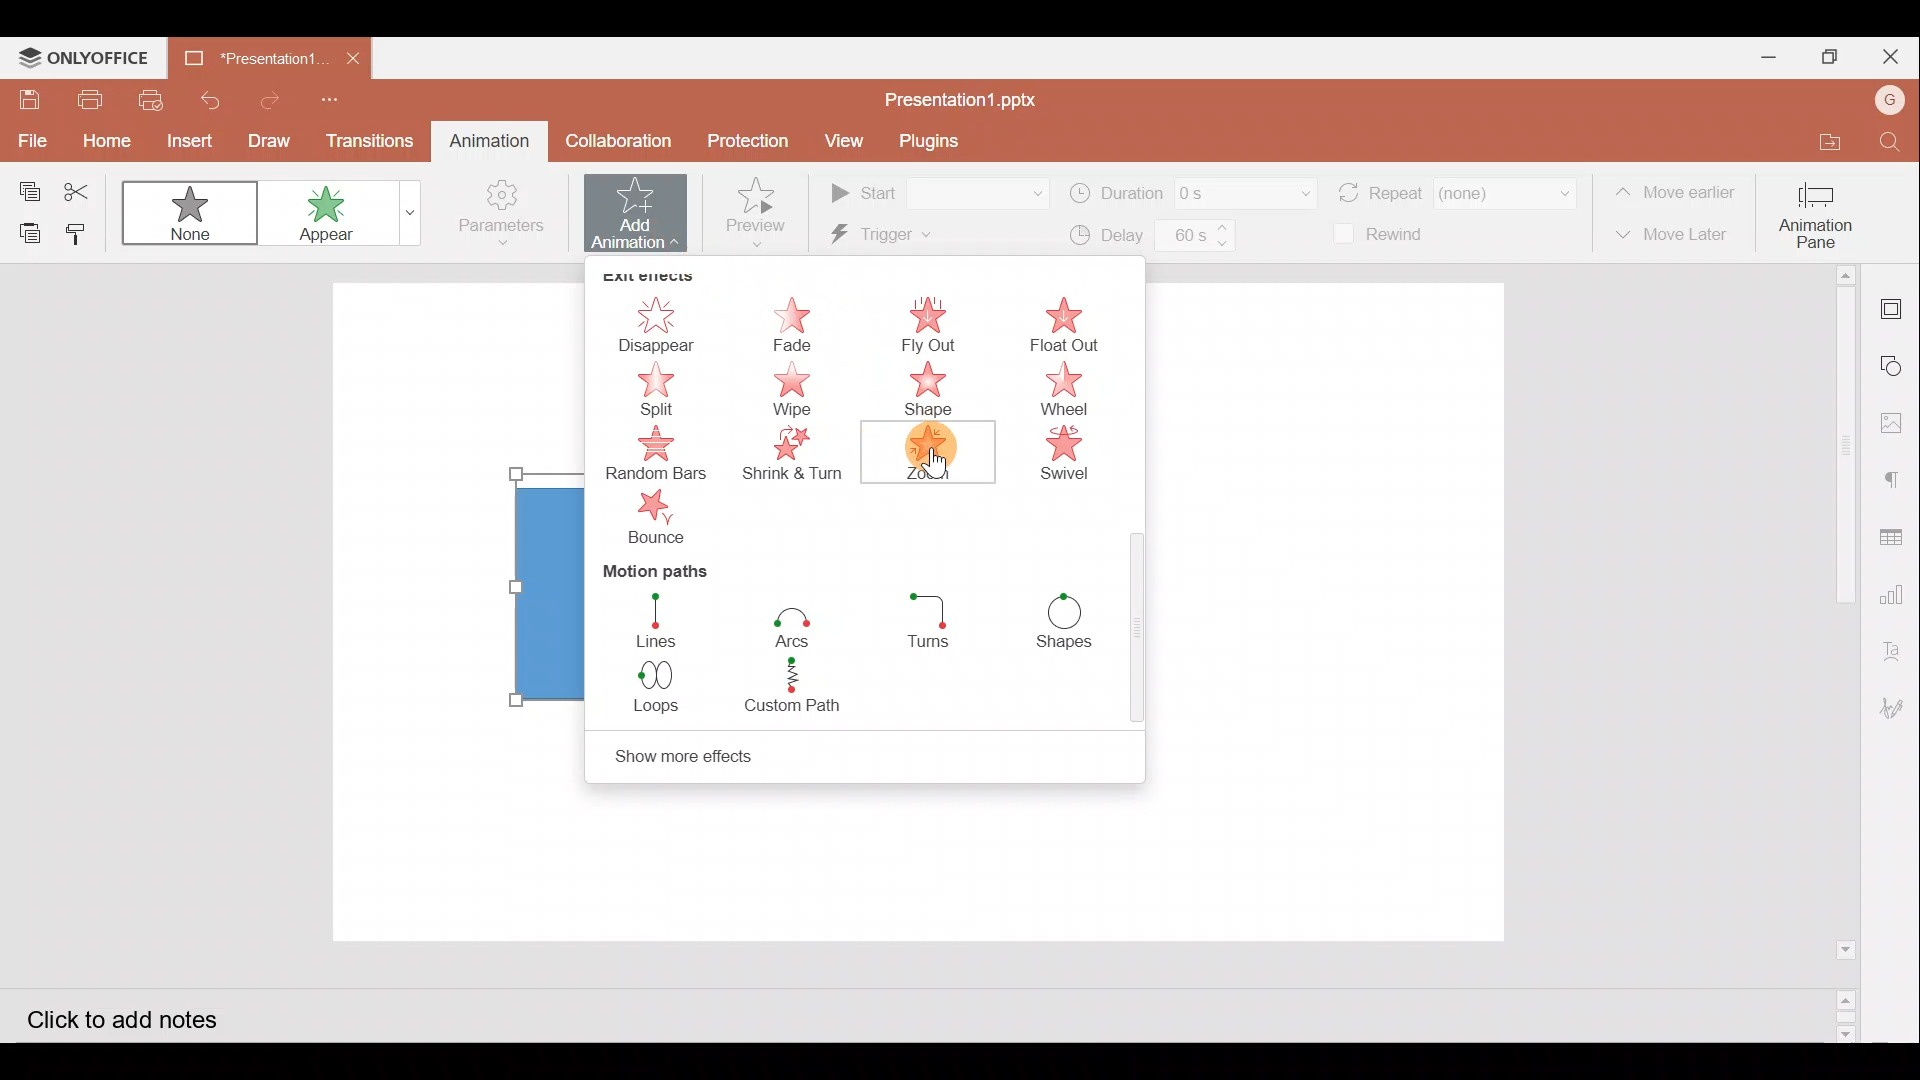 This screenshot has width=1920, height=1080. What do you see at coordinates (1897, 429) in the screenshot?
I see `Image settings` at bounding box center [1897, 429].